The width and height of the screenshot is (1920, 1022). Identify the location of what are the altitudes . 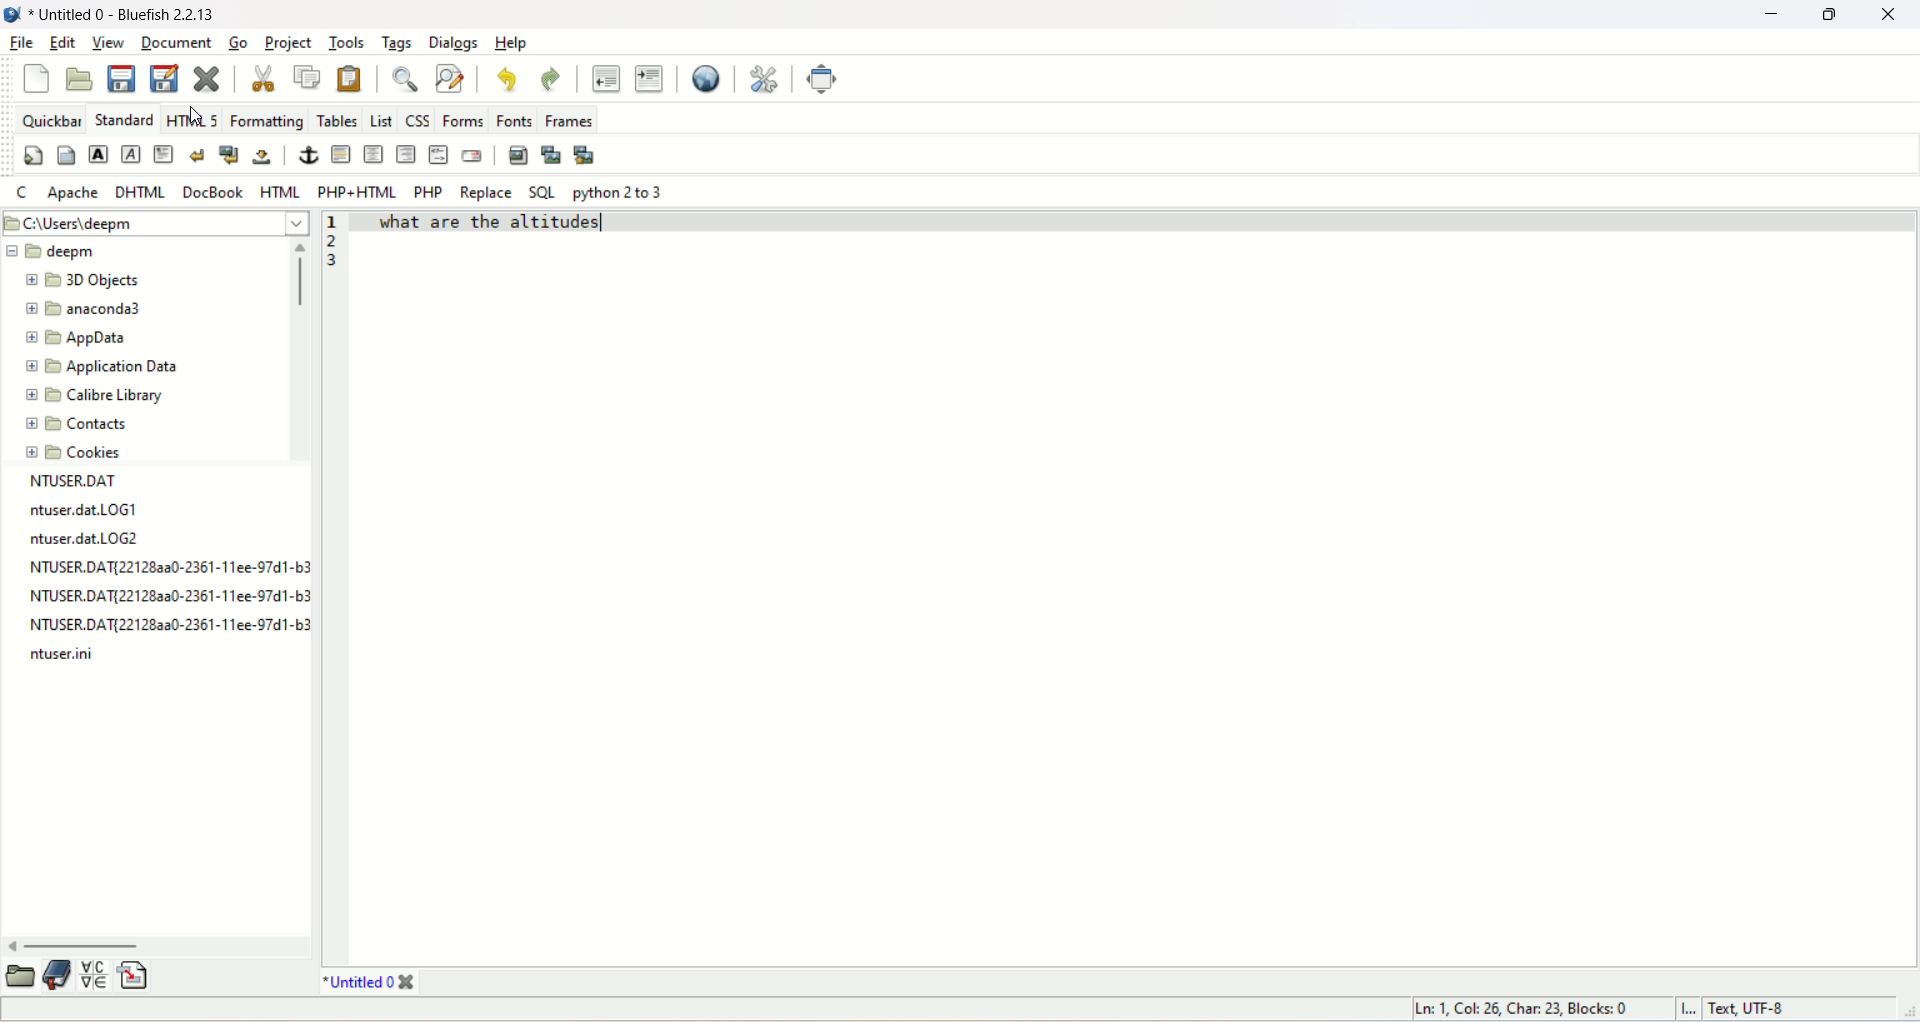
(499, 222).